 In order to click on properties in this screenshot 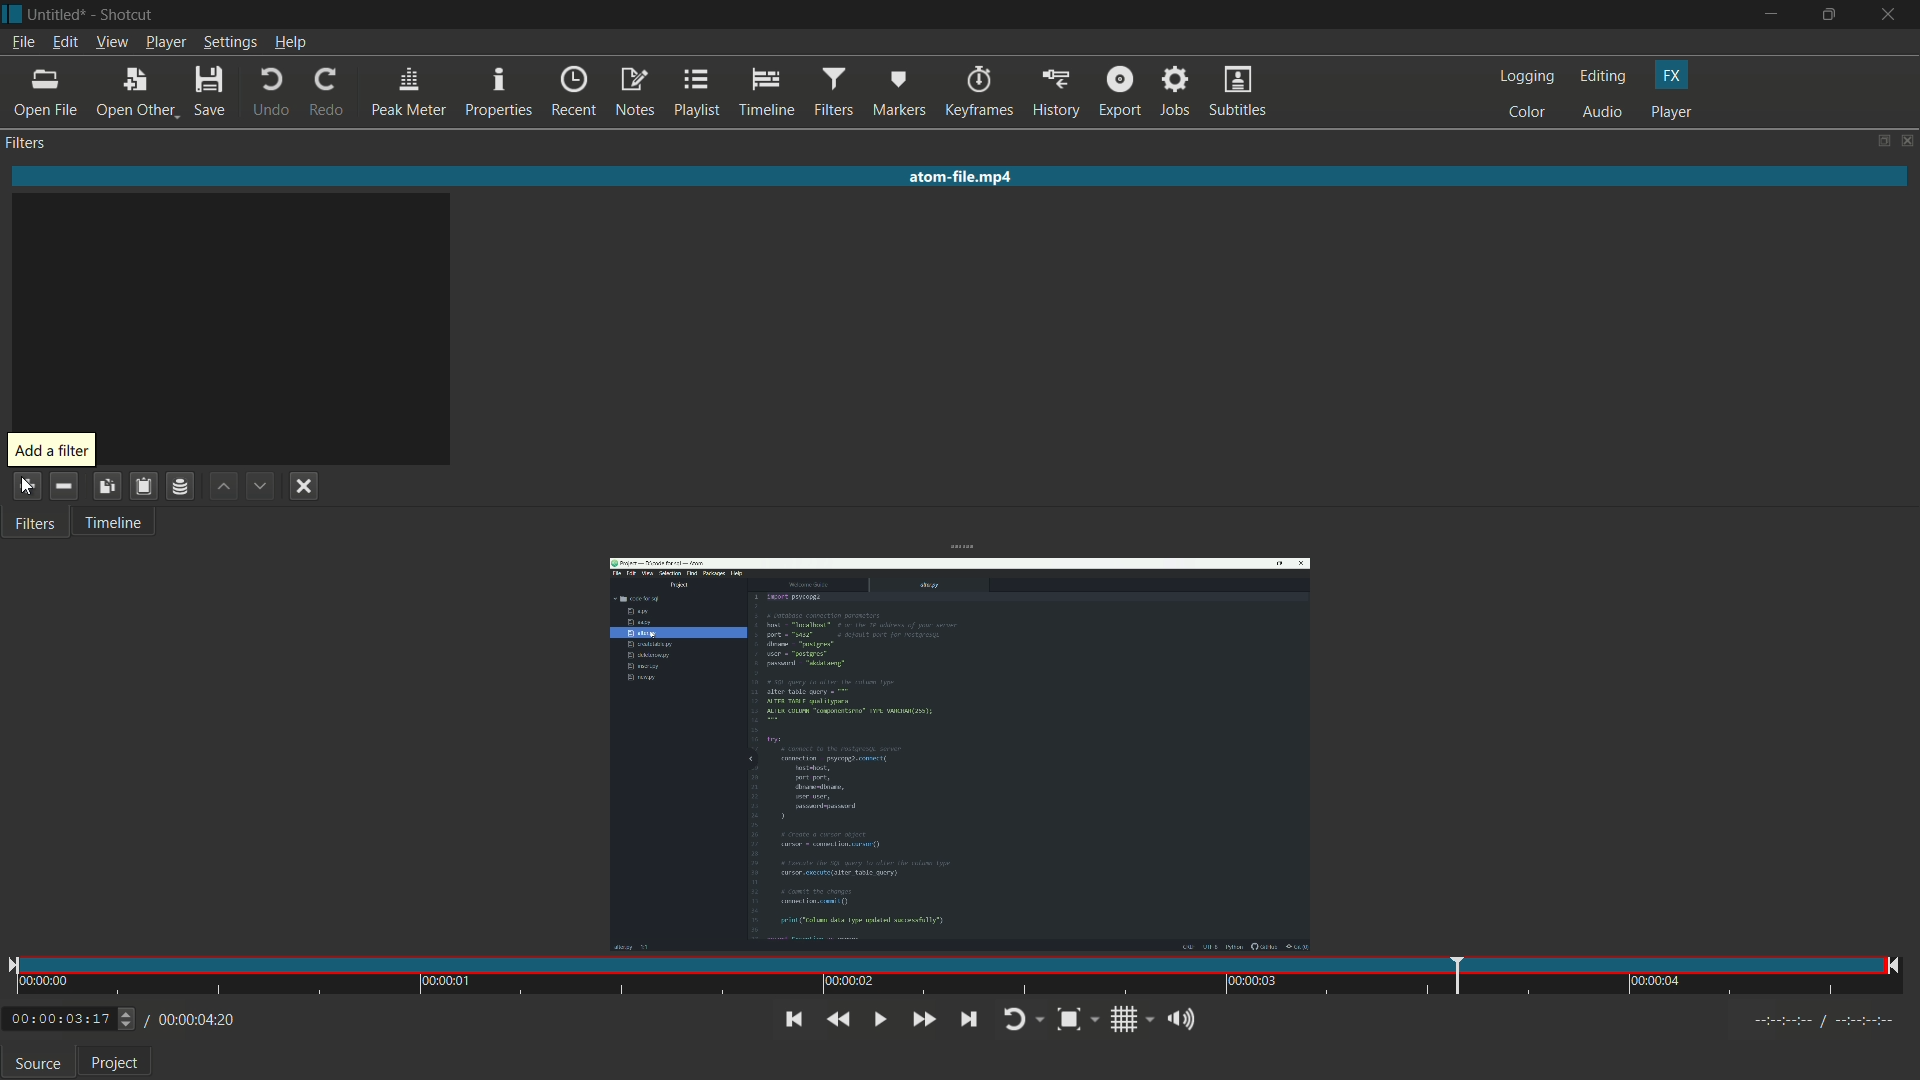, I will do `click(497, 93)`.